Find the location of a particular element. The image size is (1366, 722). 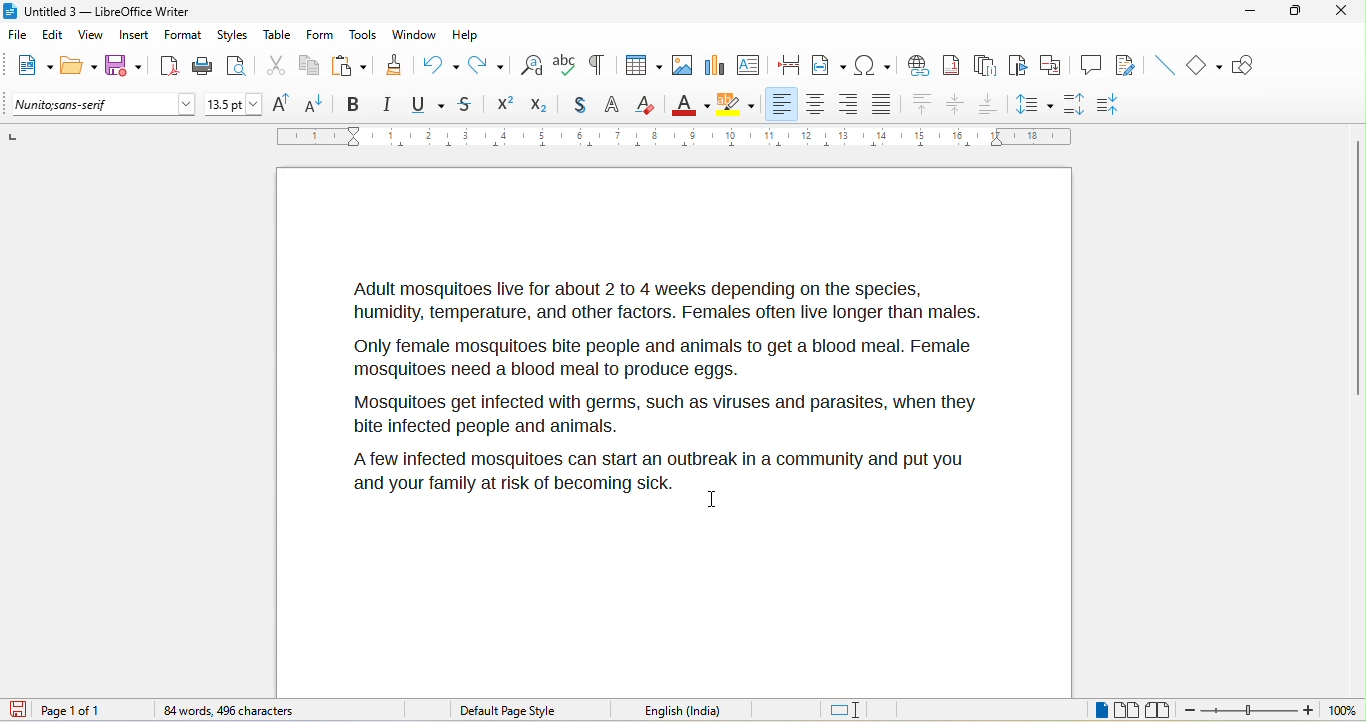

84 words, 496 characters is located at coordinates (230, 712).